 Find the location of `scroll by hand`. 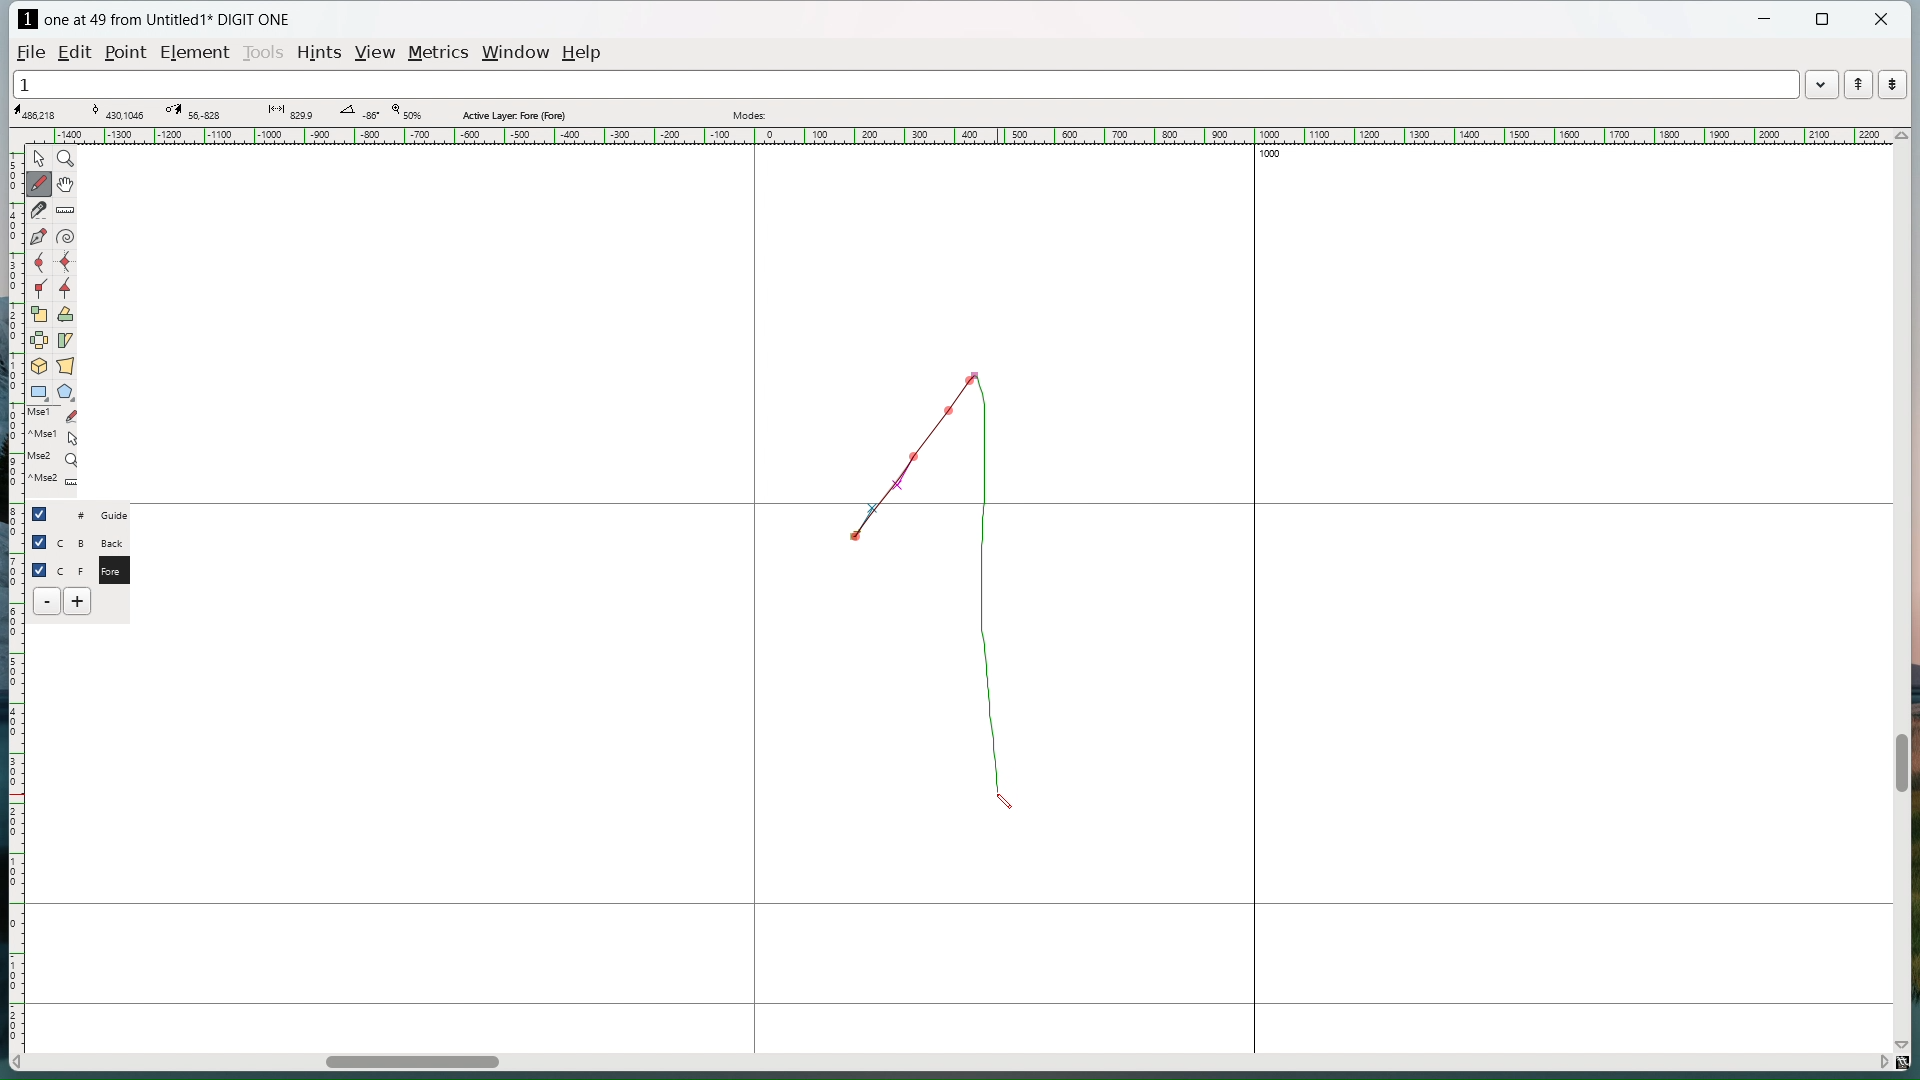

scroll by hand is located at coordinates (68, 183).